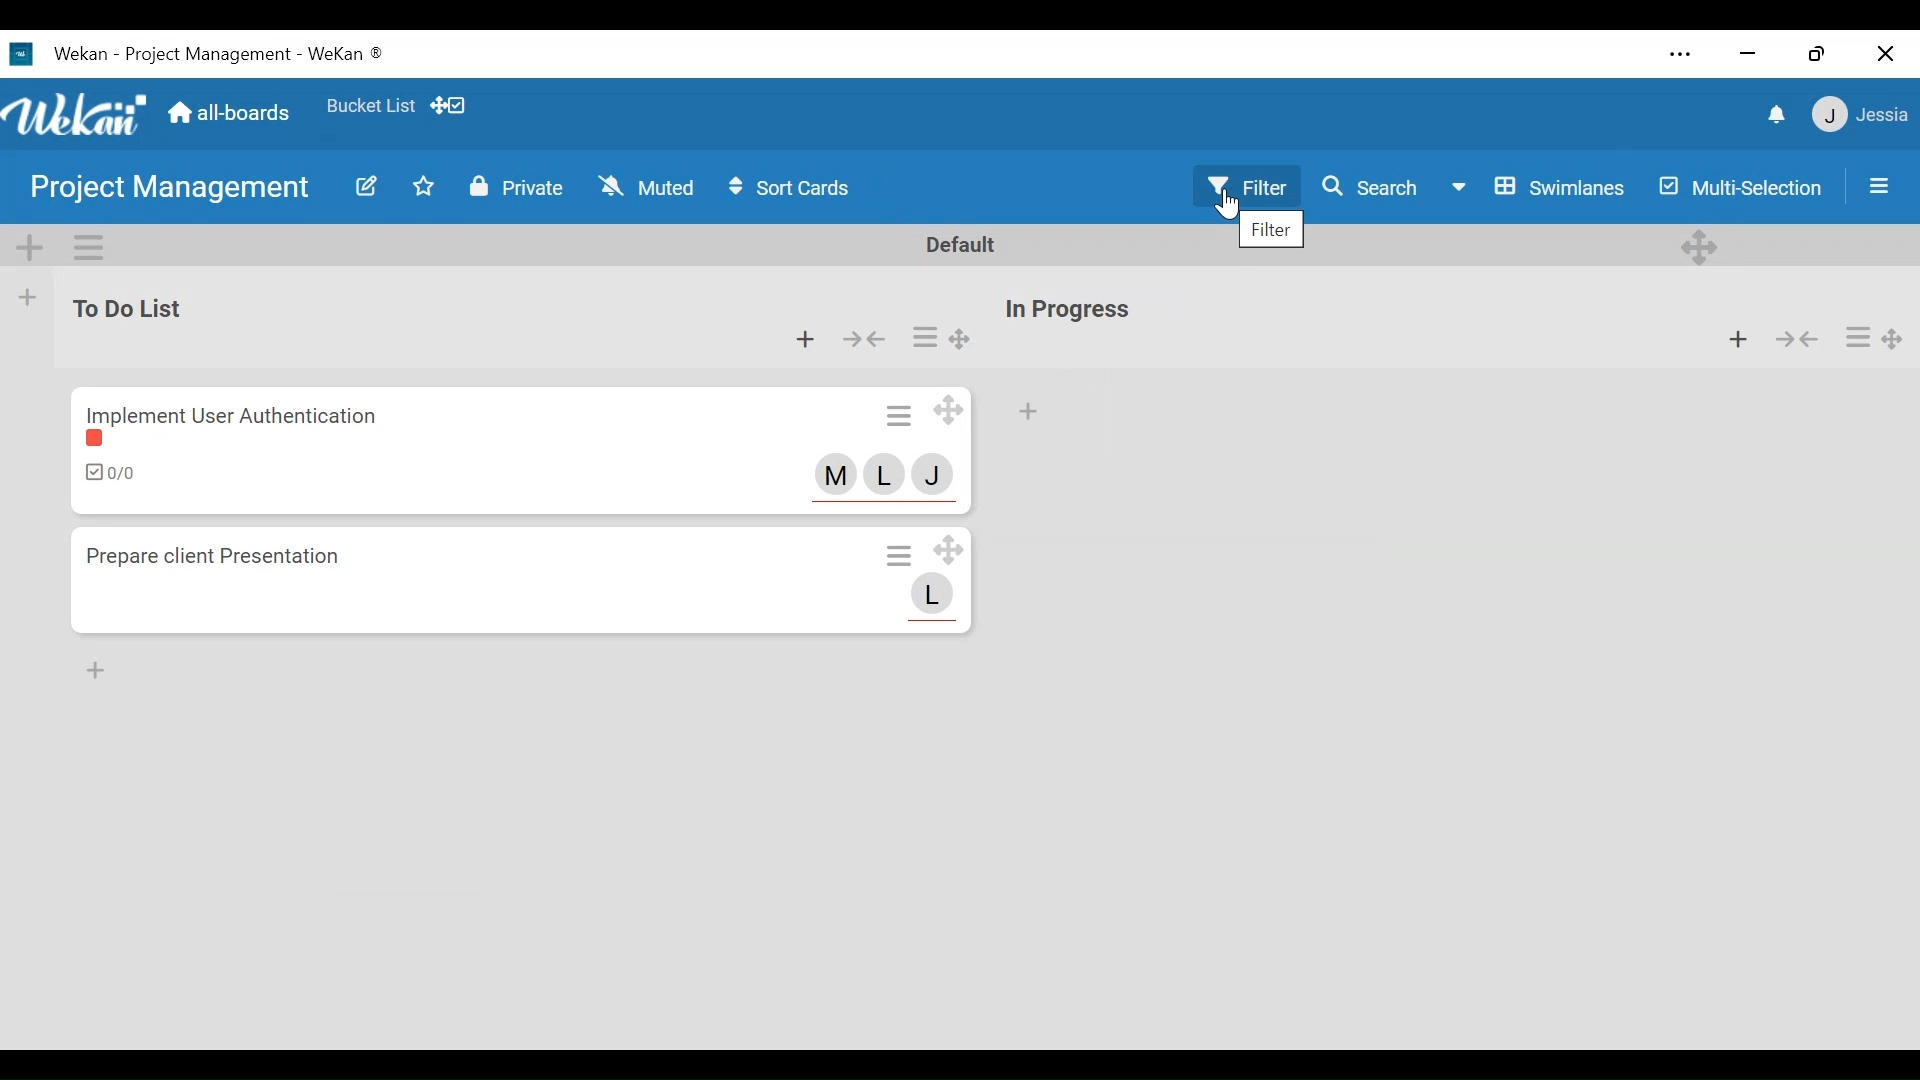 The image size is (1920, 1080). I want to click on collapse, so click(1794, 336).